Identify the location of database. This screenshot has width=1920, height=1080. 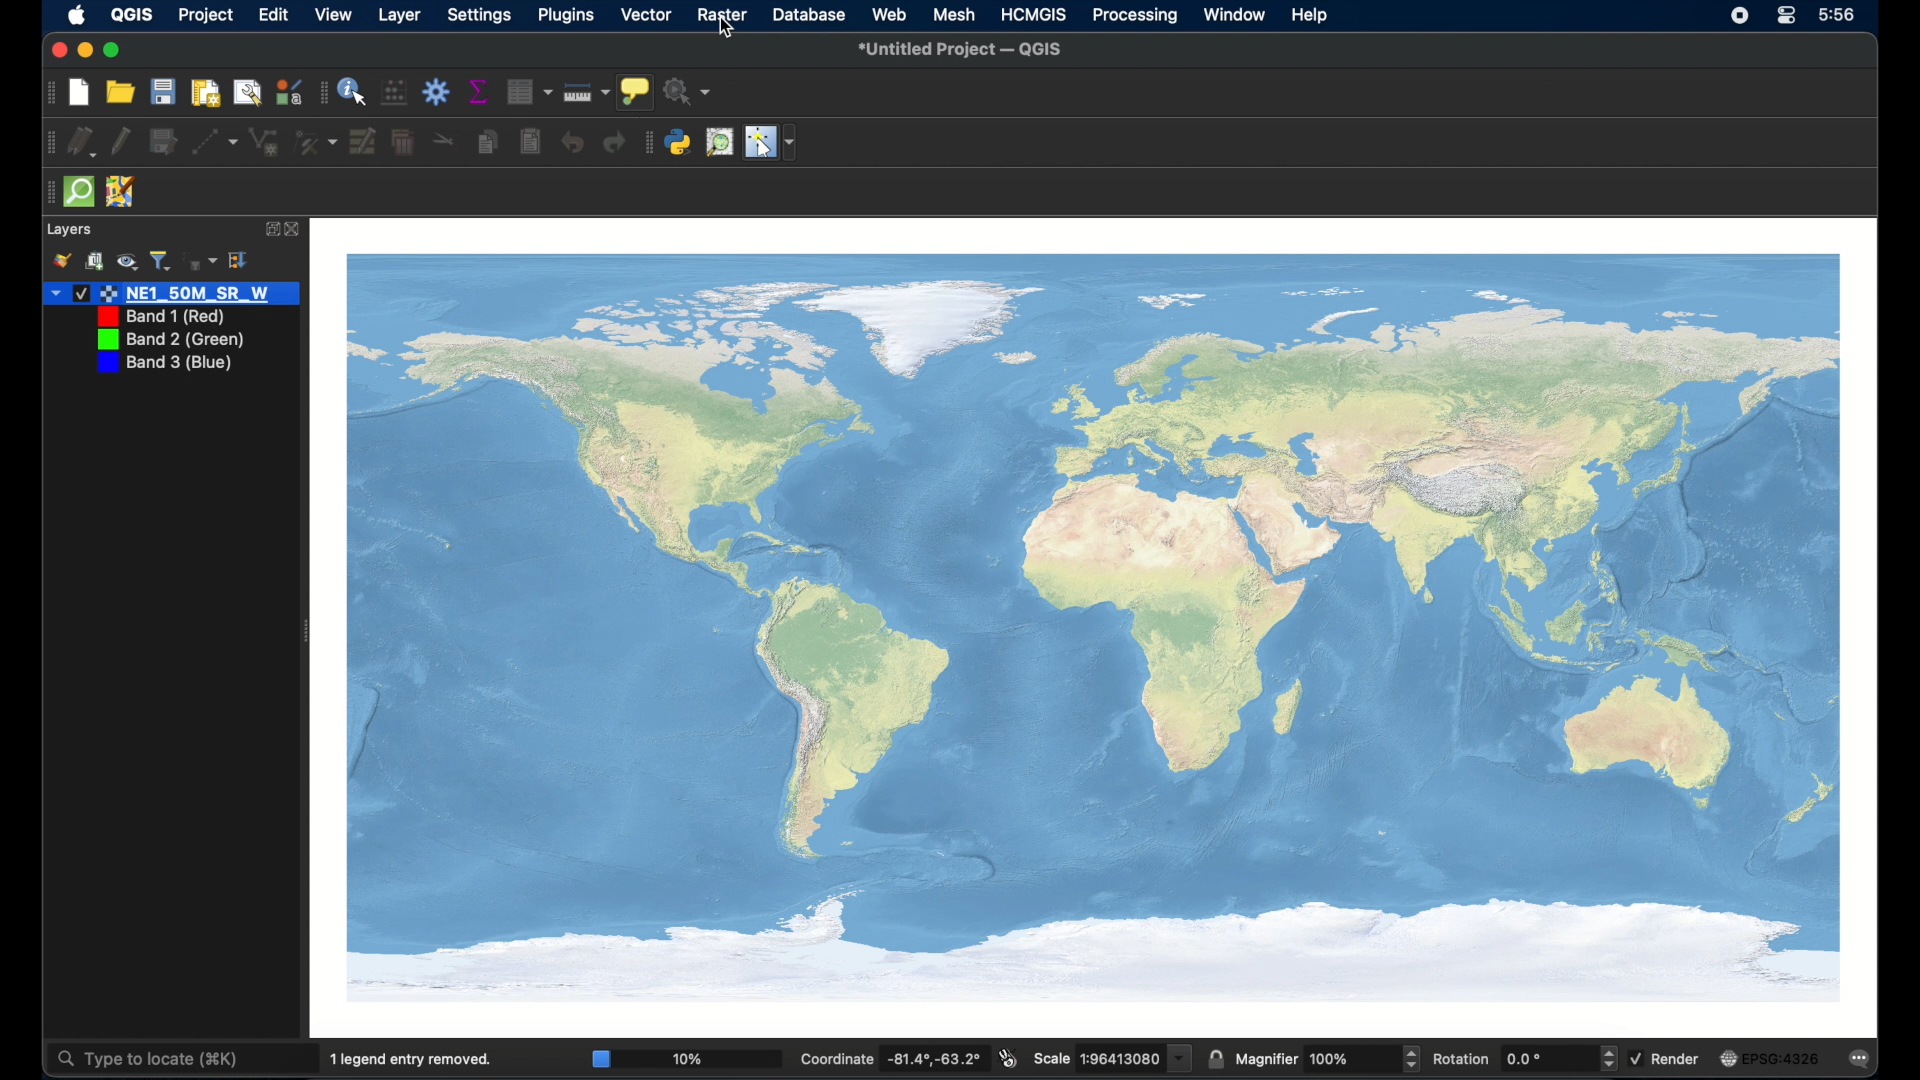
(807, 15).